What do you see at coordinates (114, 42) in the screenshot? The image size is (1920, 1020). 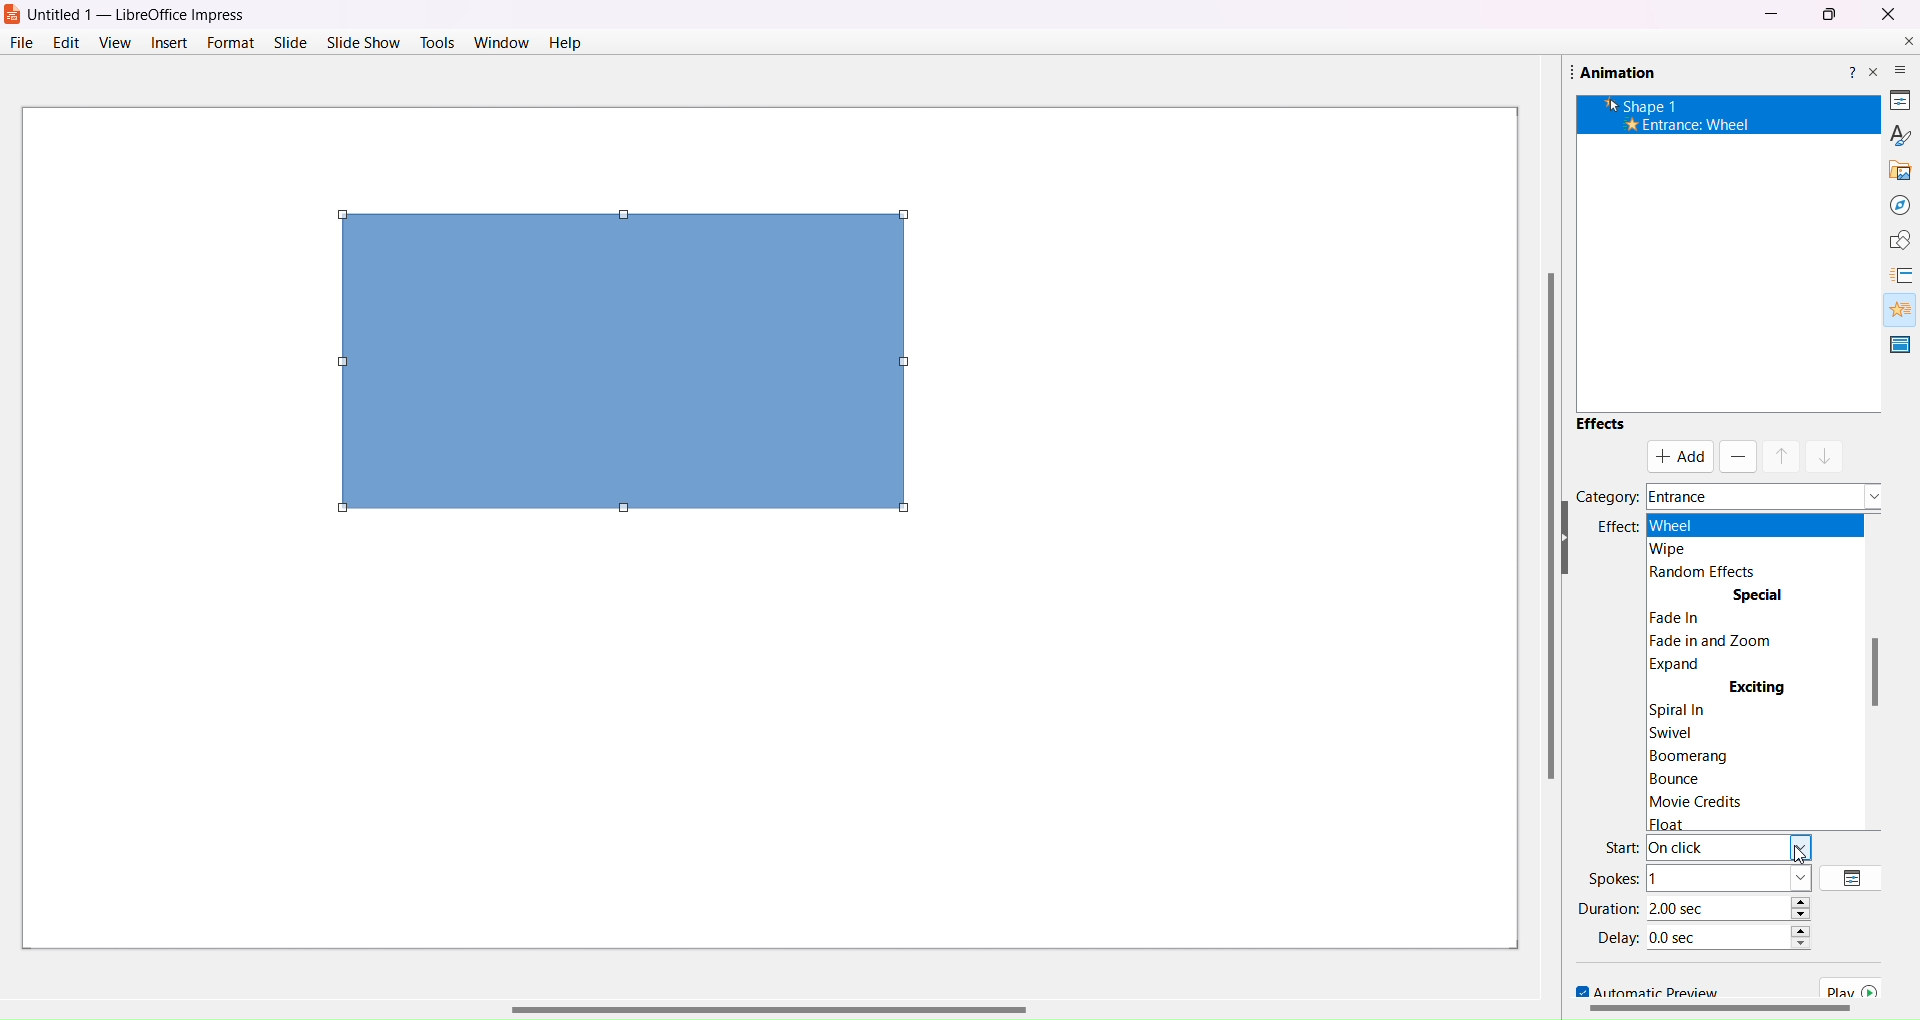 I see `View` at bounding box center [114, 42].